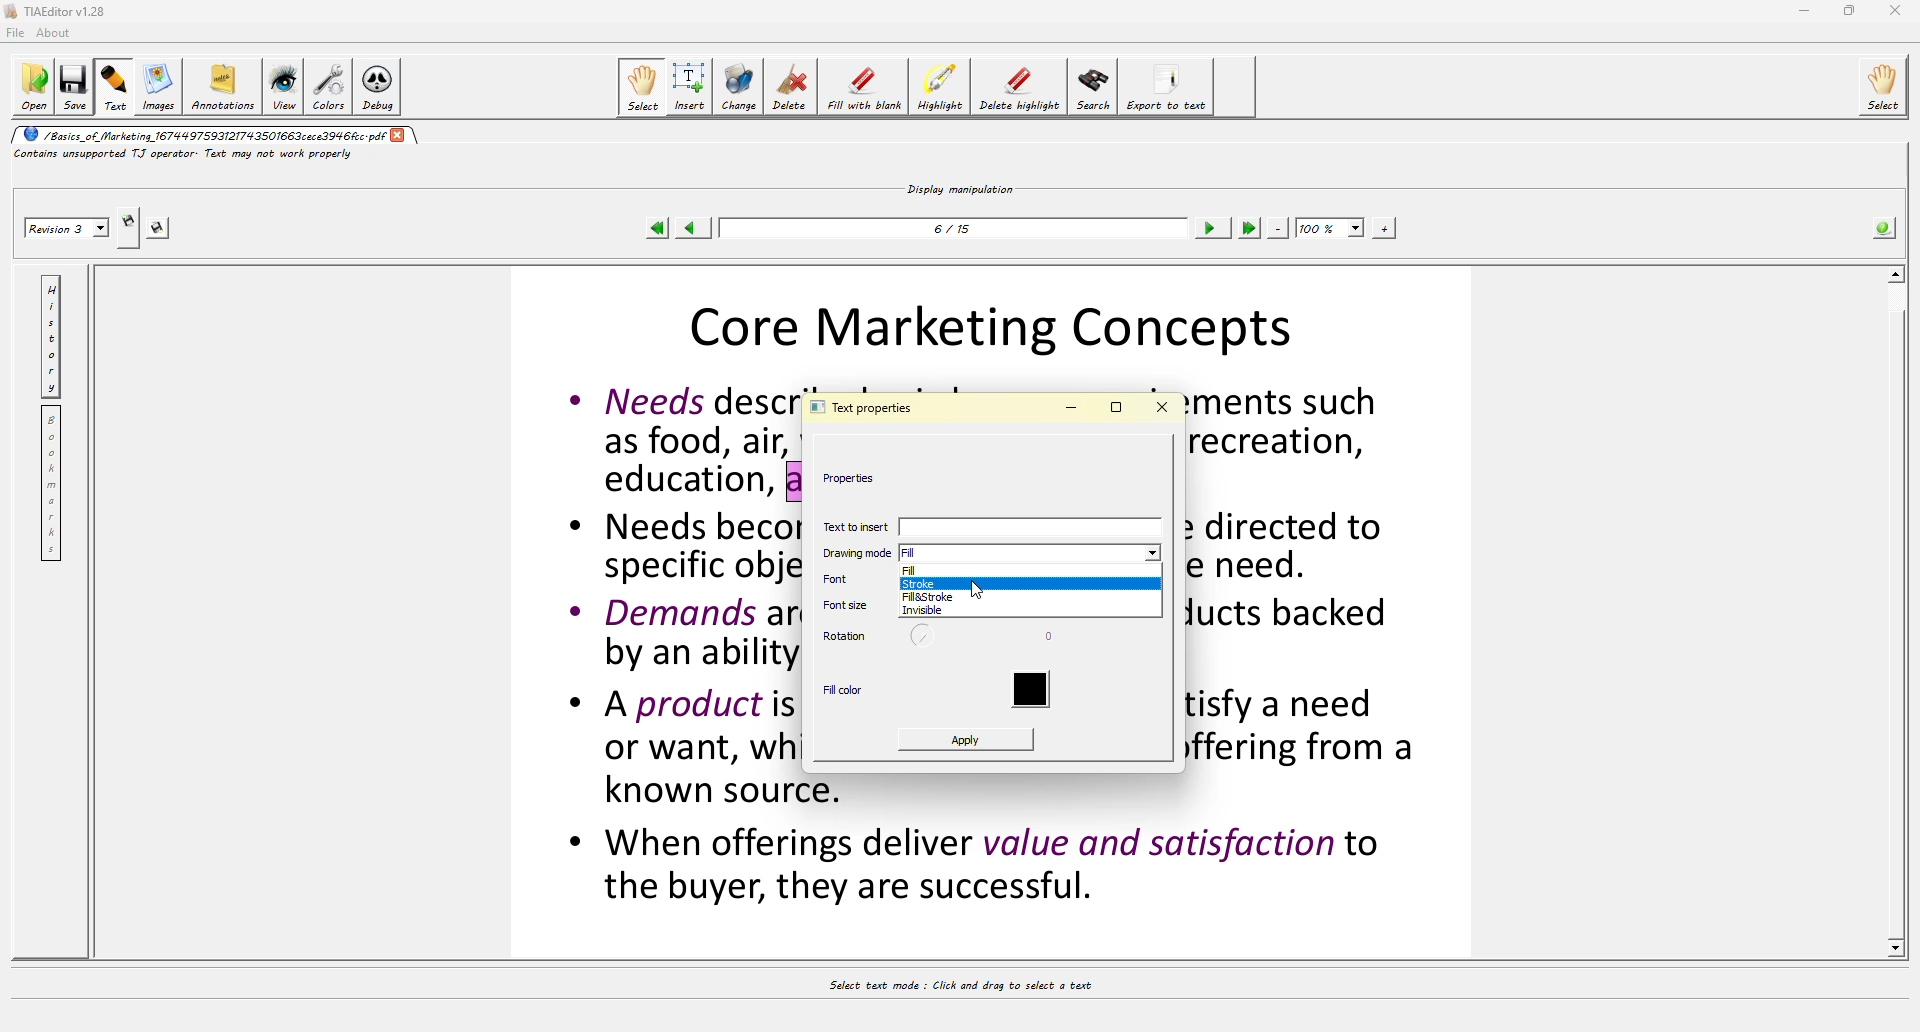  Describe the element at coordinates (327, 86) in the screenshot. I see `colors` at that location.